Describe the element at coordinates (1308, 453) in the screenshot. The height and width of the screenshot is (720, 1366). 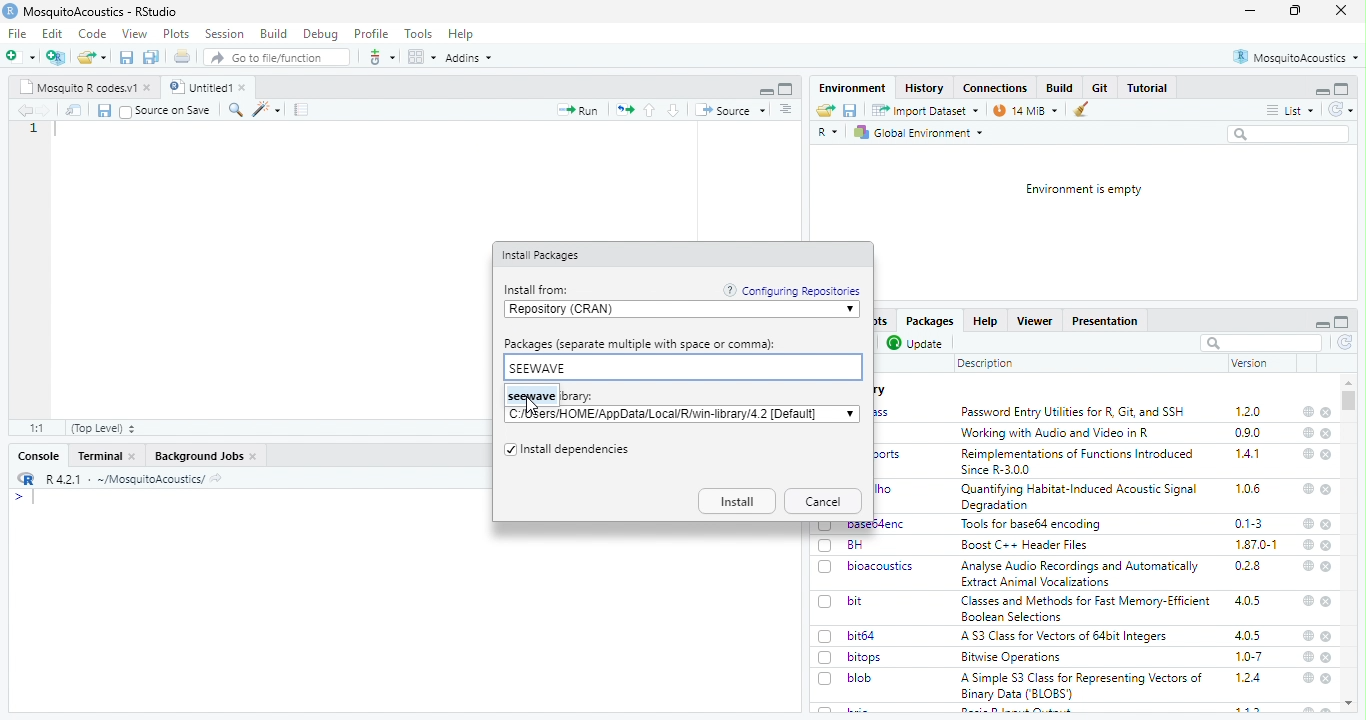
I see `web` at that location.